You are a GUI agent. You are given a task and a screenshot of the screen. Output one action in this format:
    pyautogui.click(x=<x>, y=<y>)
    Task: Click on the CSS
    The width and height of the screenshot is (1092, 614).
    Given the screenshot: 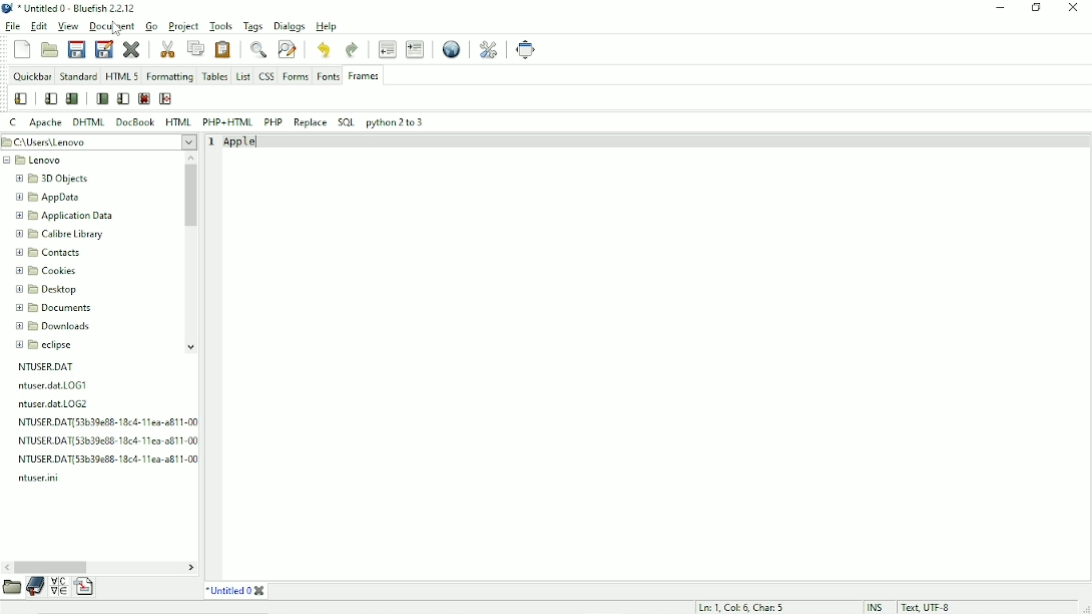 What is the action you would take?
    pyautogui.click(x=266, y=76)
    